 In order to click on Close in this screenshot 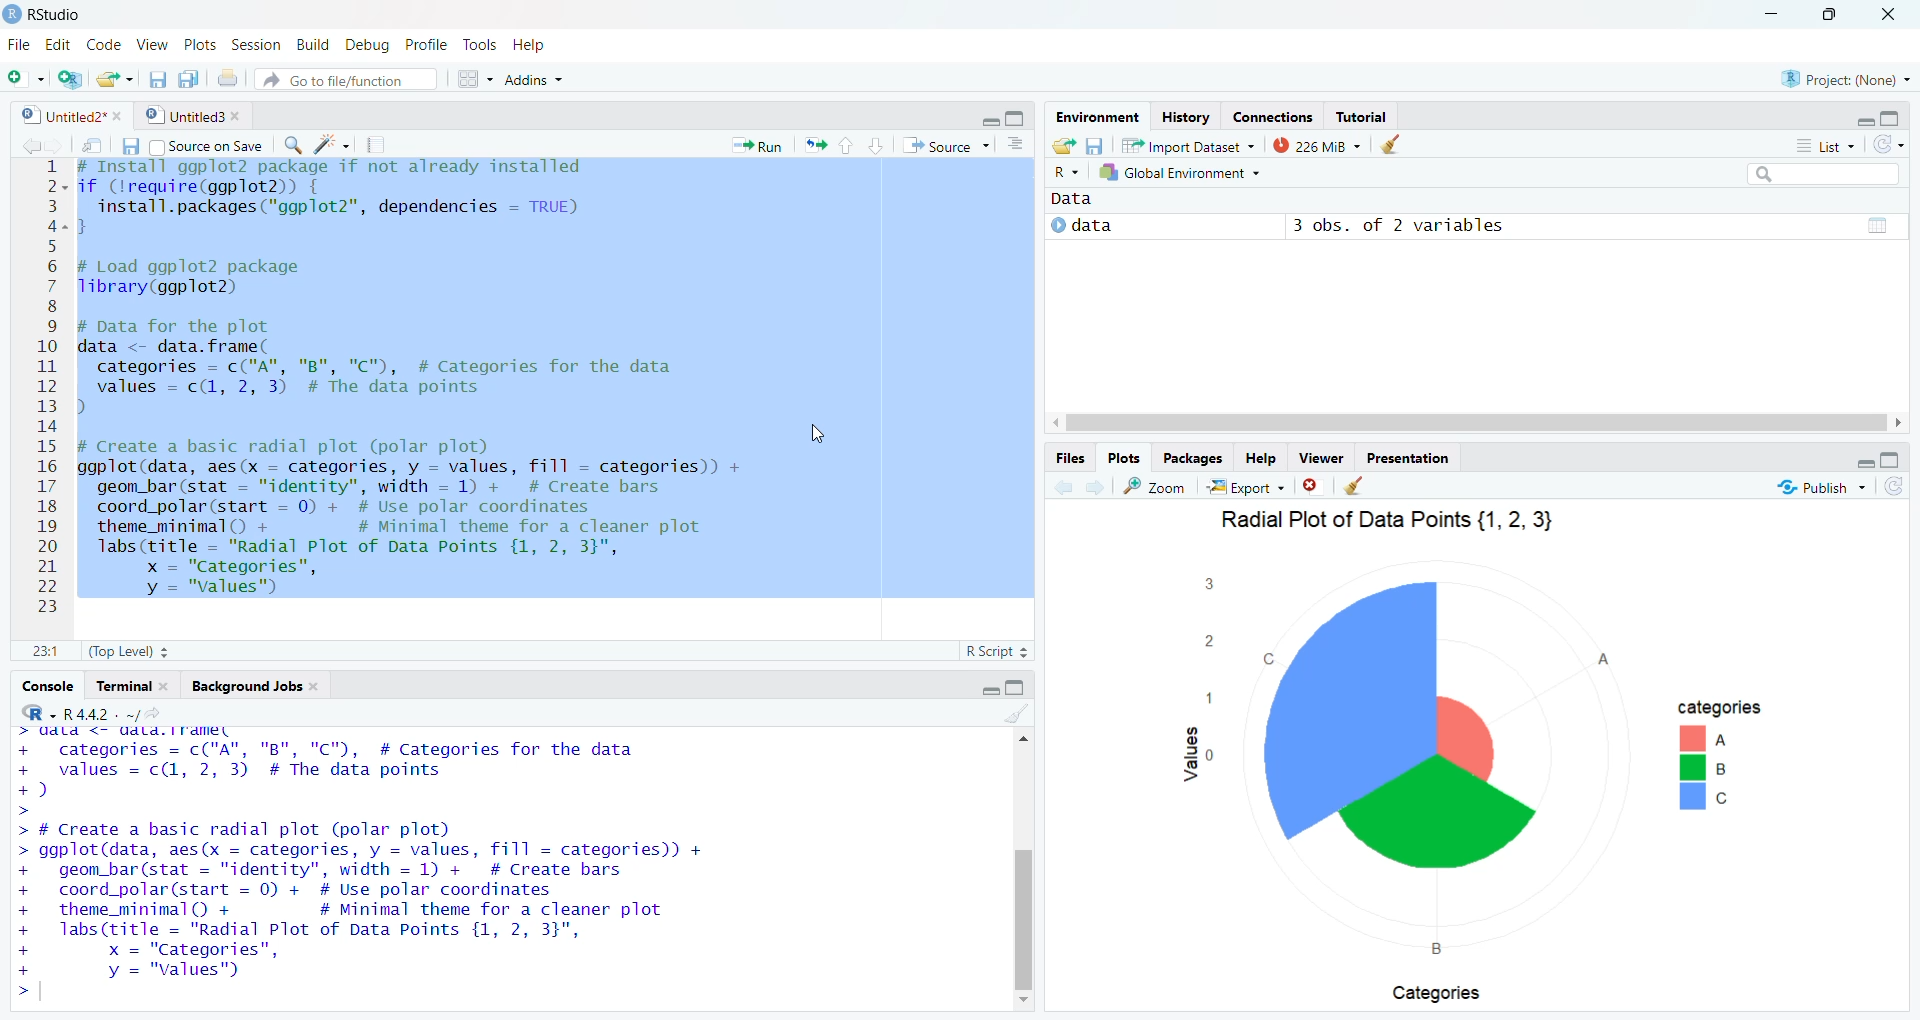, I will do `click(1886, 14)`.